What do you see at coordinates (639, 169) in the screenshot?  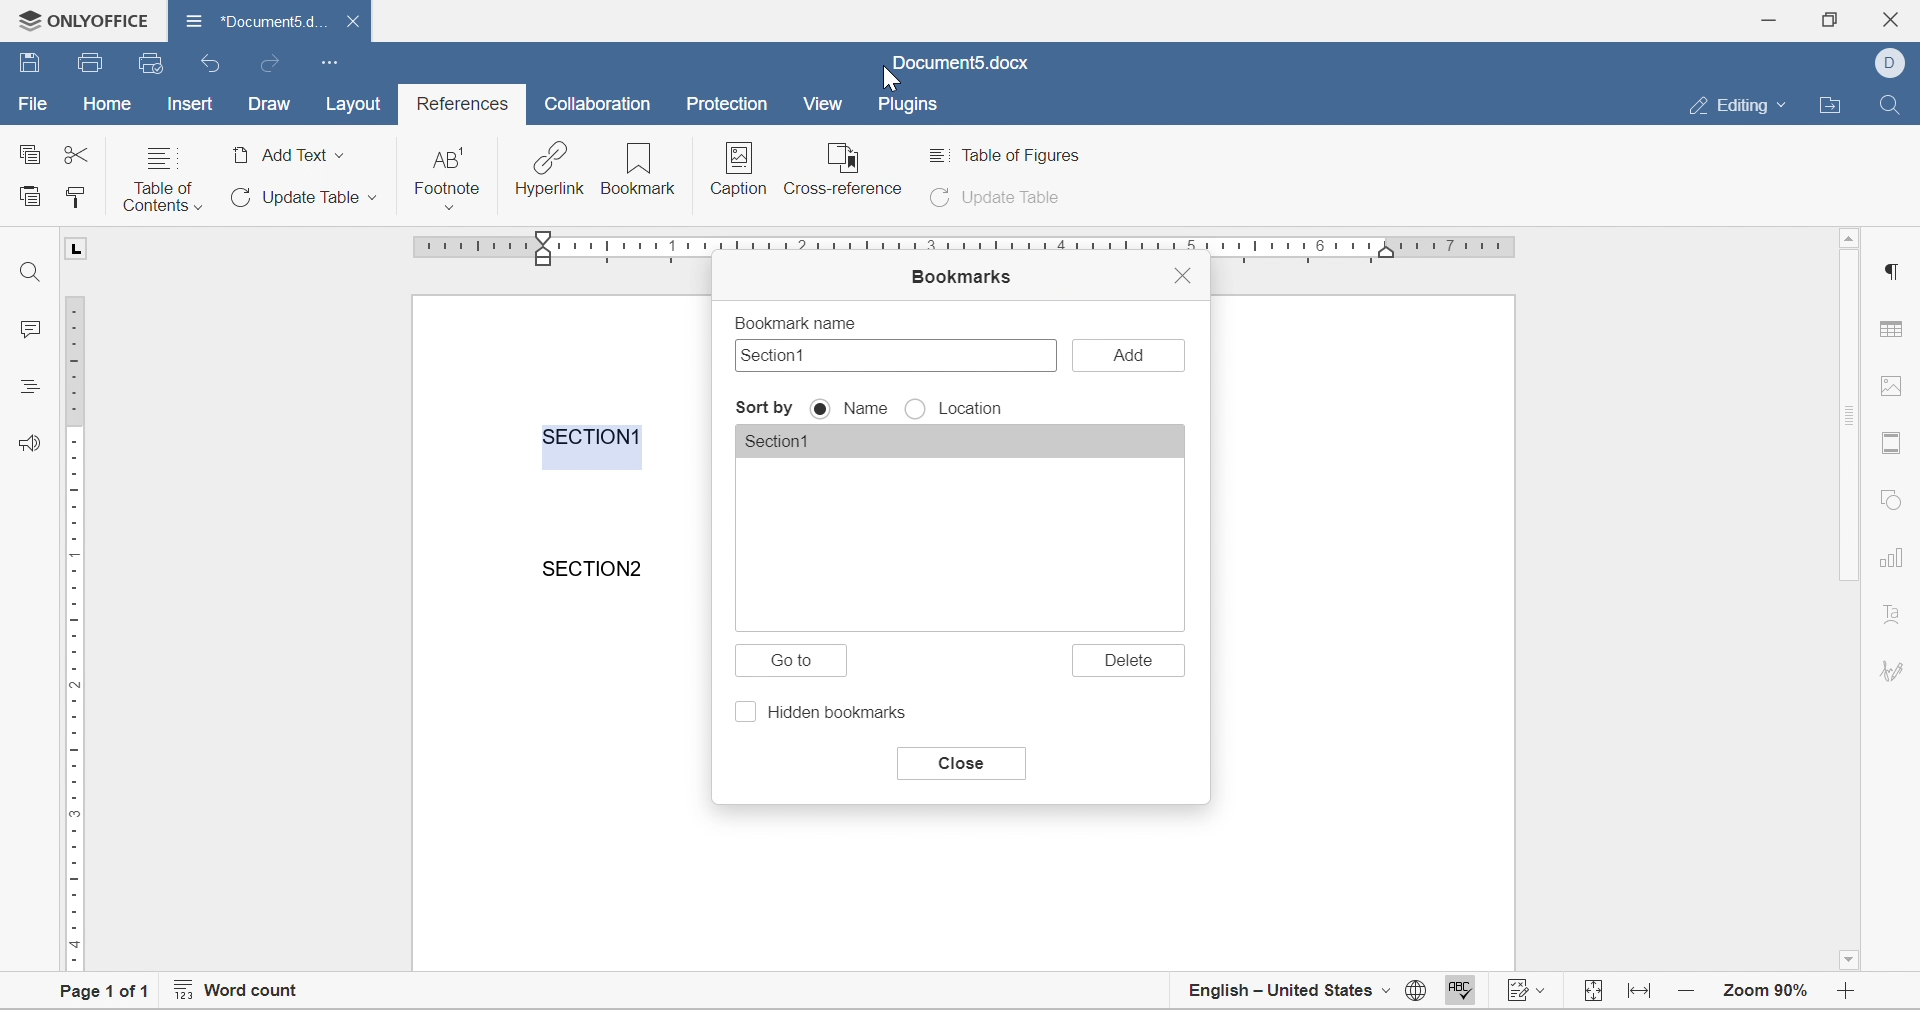 I see `bookmark` at bounding box center [639, 169].